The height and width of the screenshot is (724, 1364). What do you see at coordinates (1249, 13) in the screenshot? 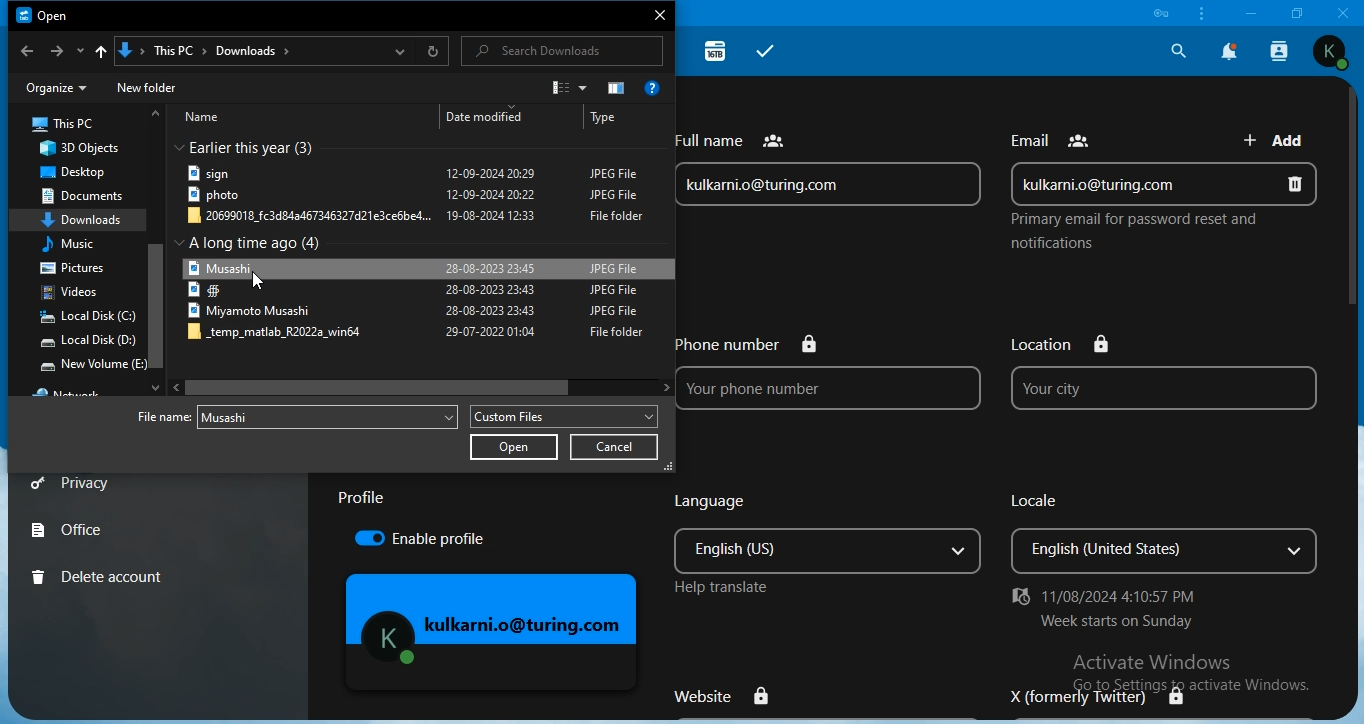
I see `minimize` at bounding box center [1249, 13].